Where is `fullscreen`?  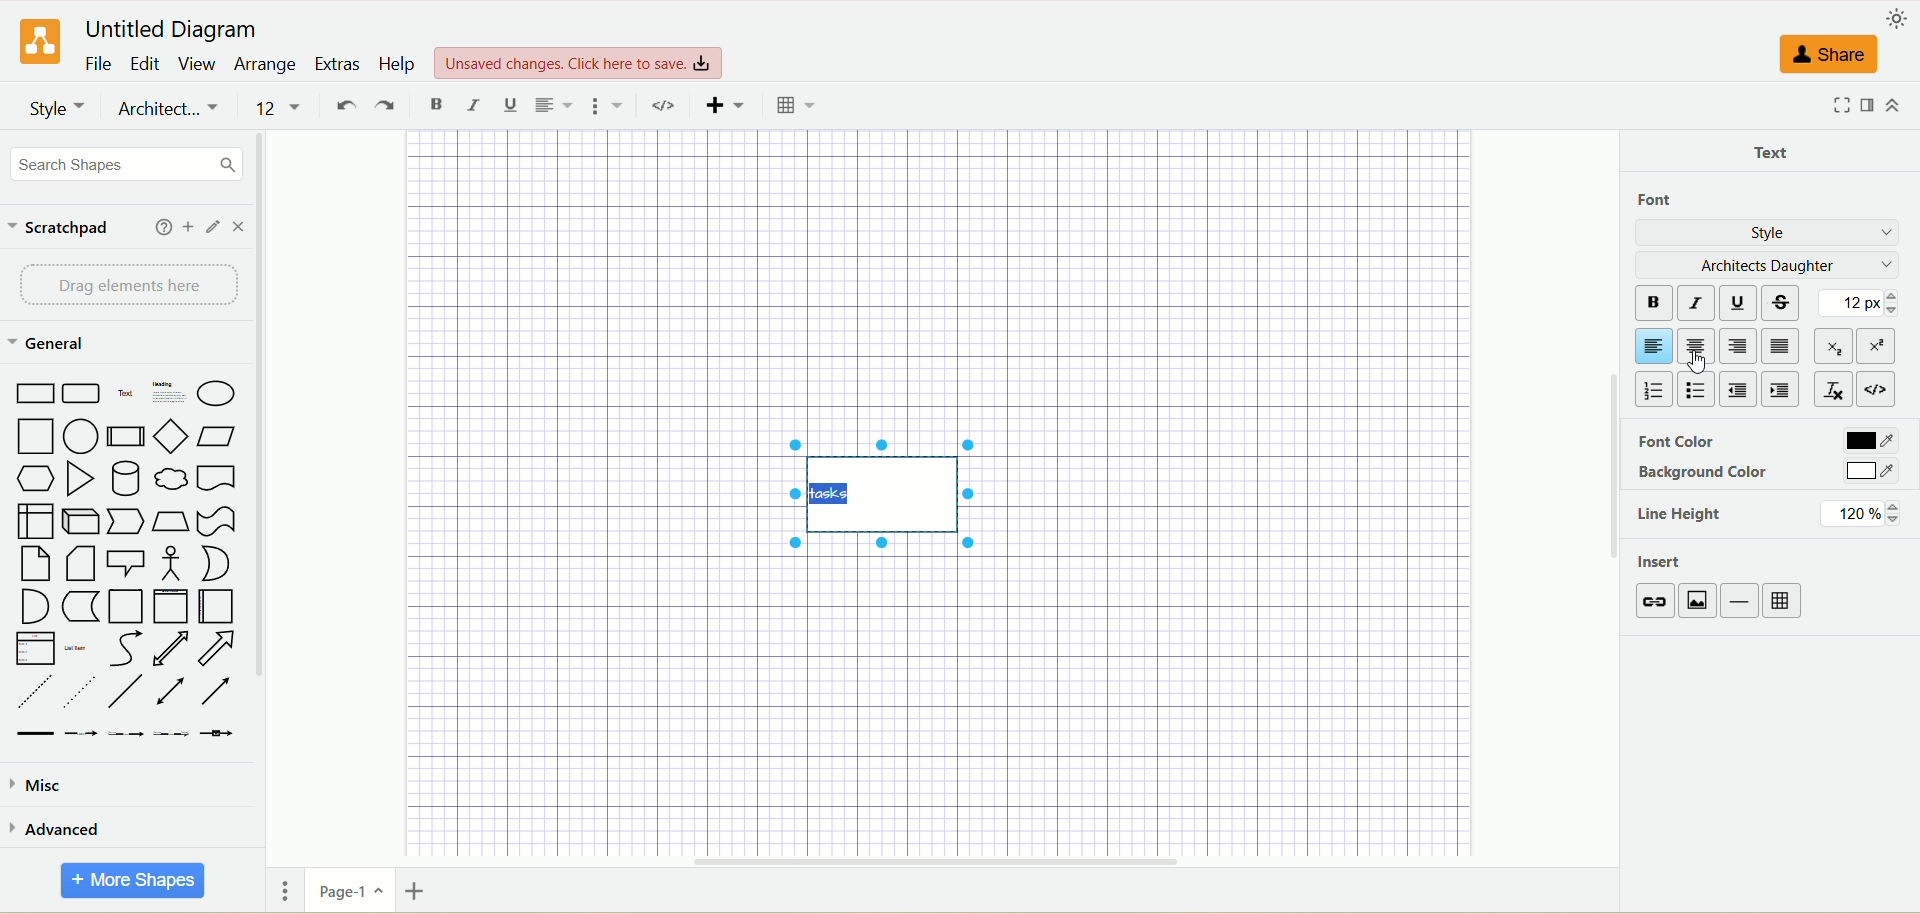
fullscreen is located at coordinates (1839, 106).